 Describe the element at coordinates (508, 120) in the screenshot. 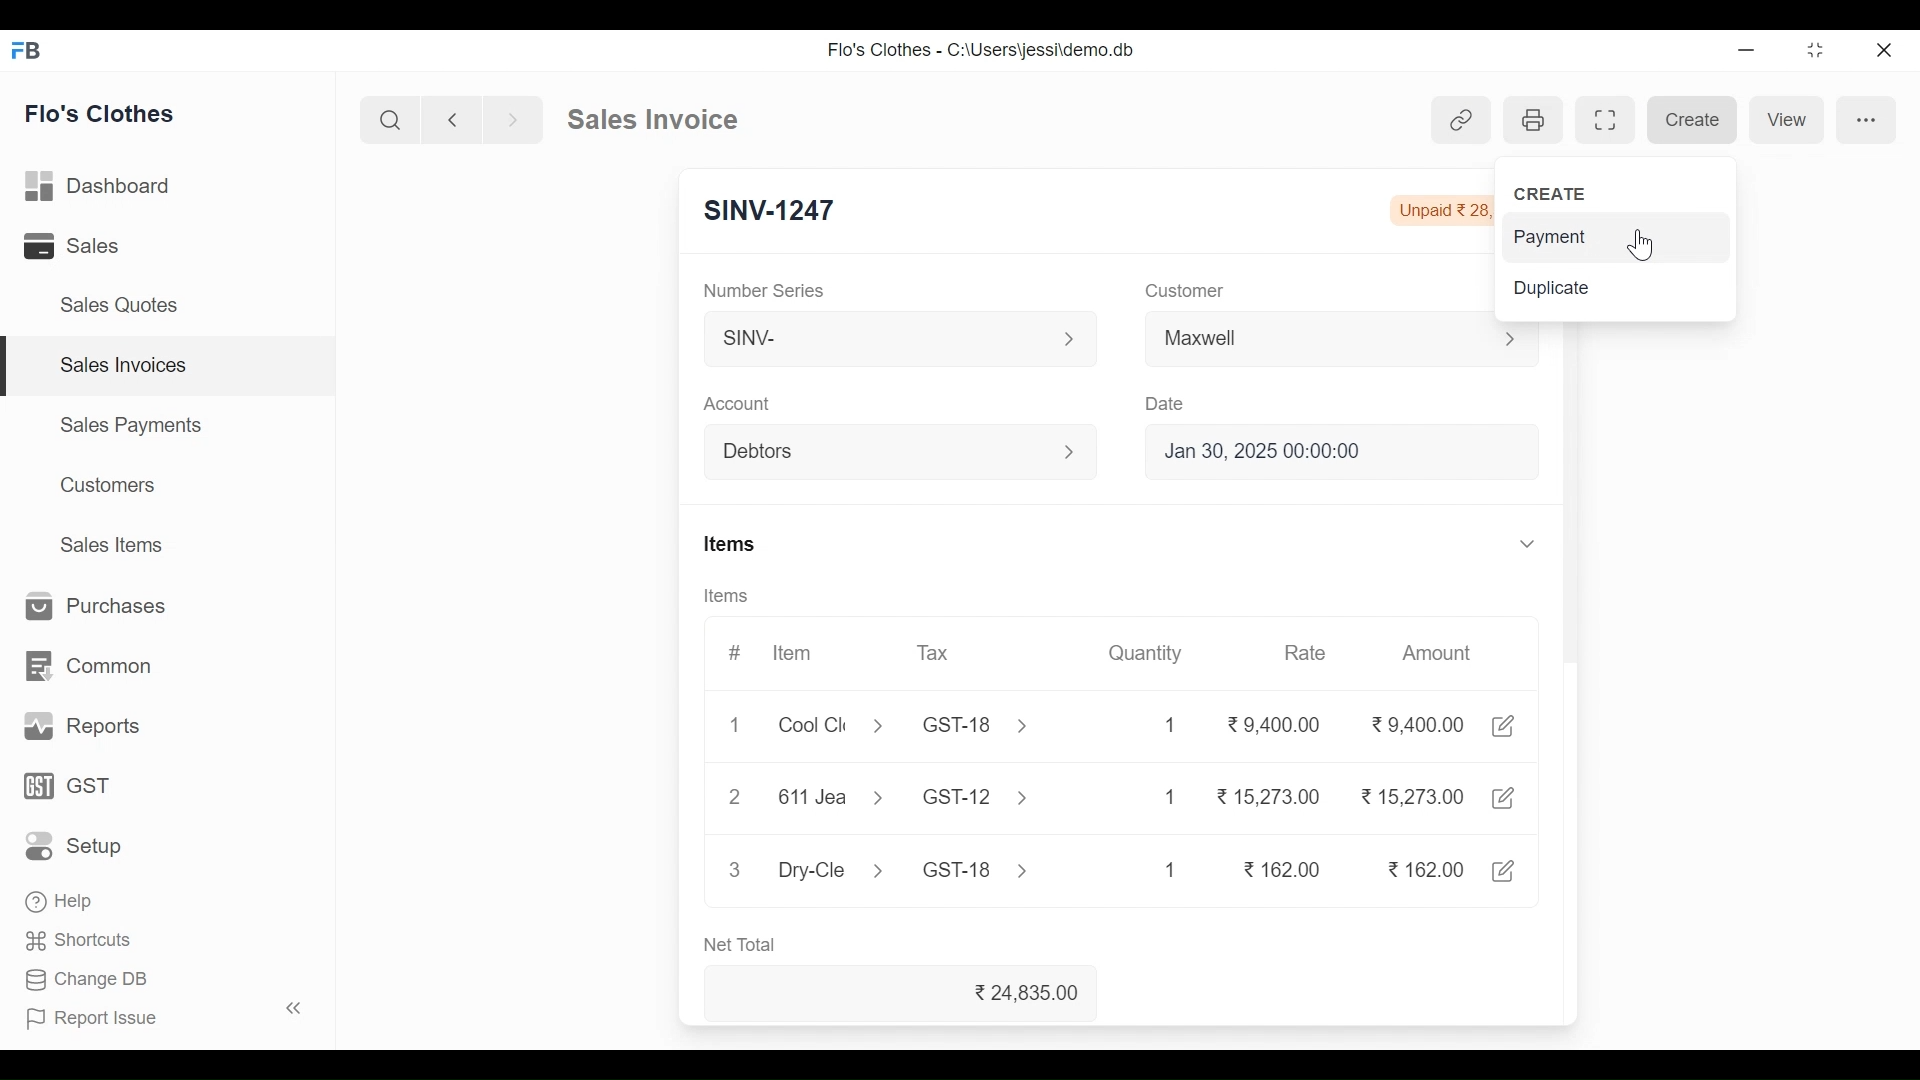

I see `Go Forward` at that location.